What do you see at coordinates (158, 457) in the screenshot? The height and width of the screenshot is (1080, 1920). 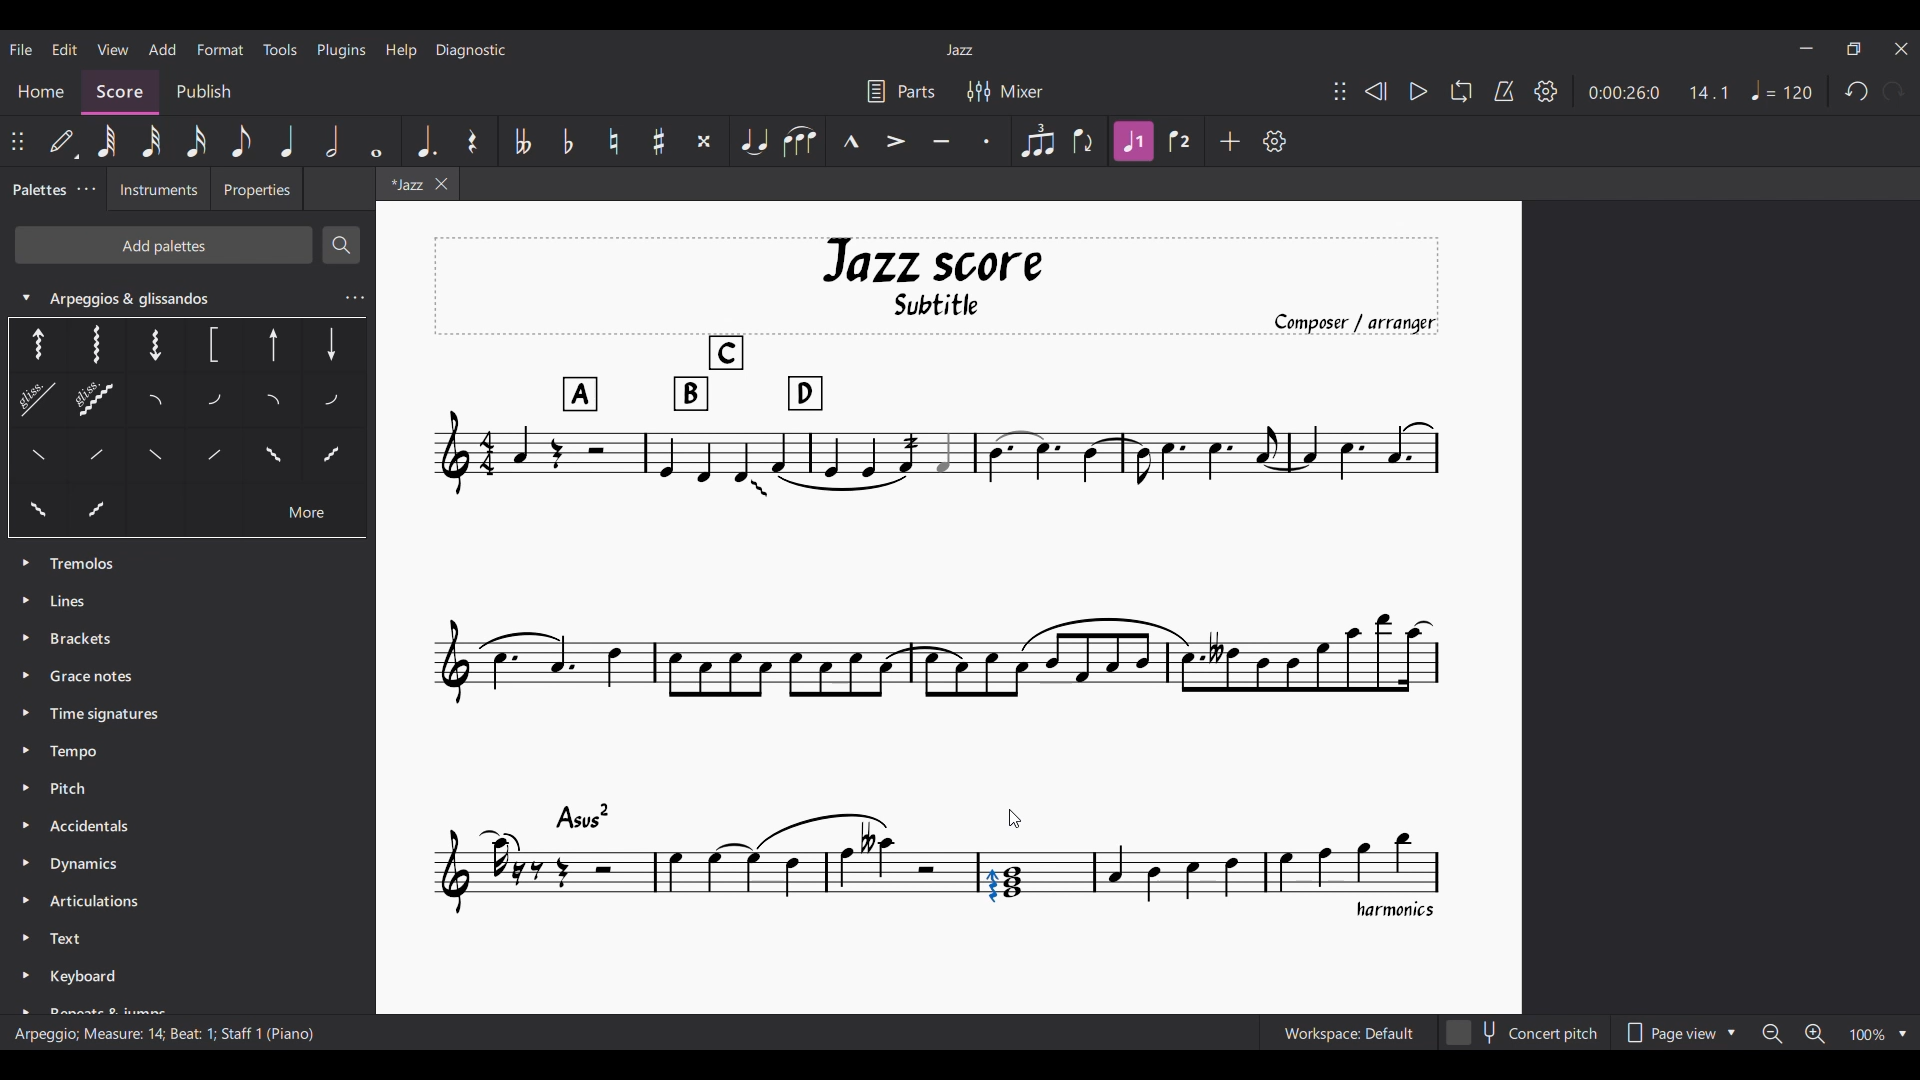 I see `` at bounding box center [158, 457].